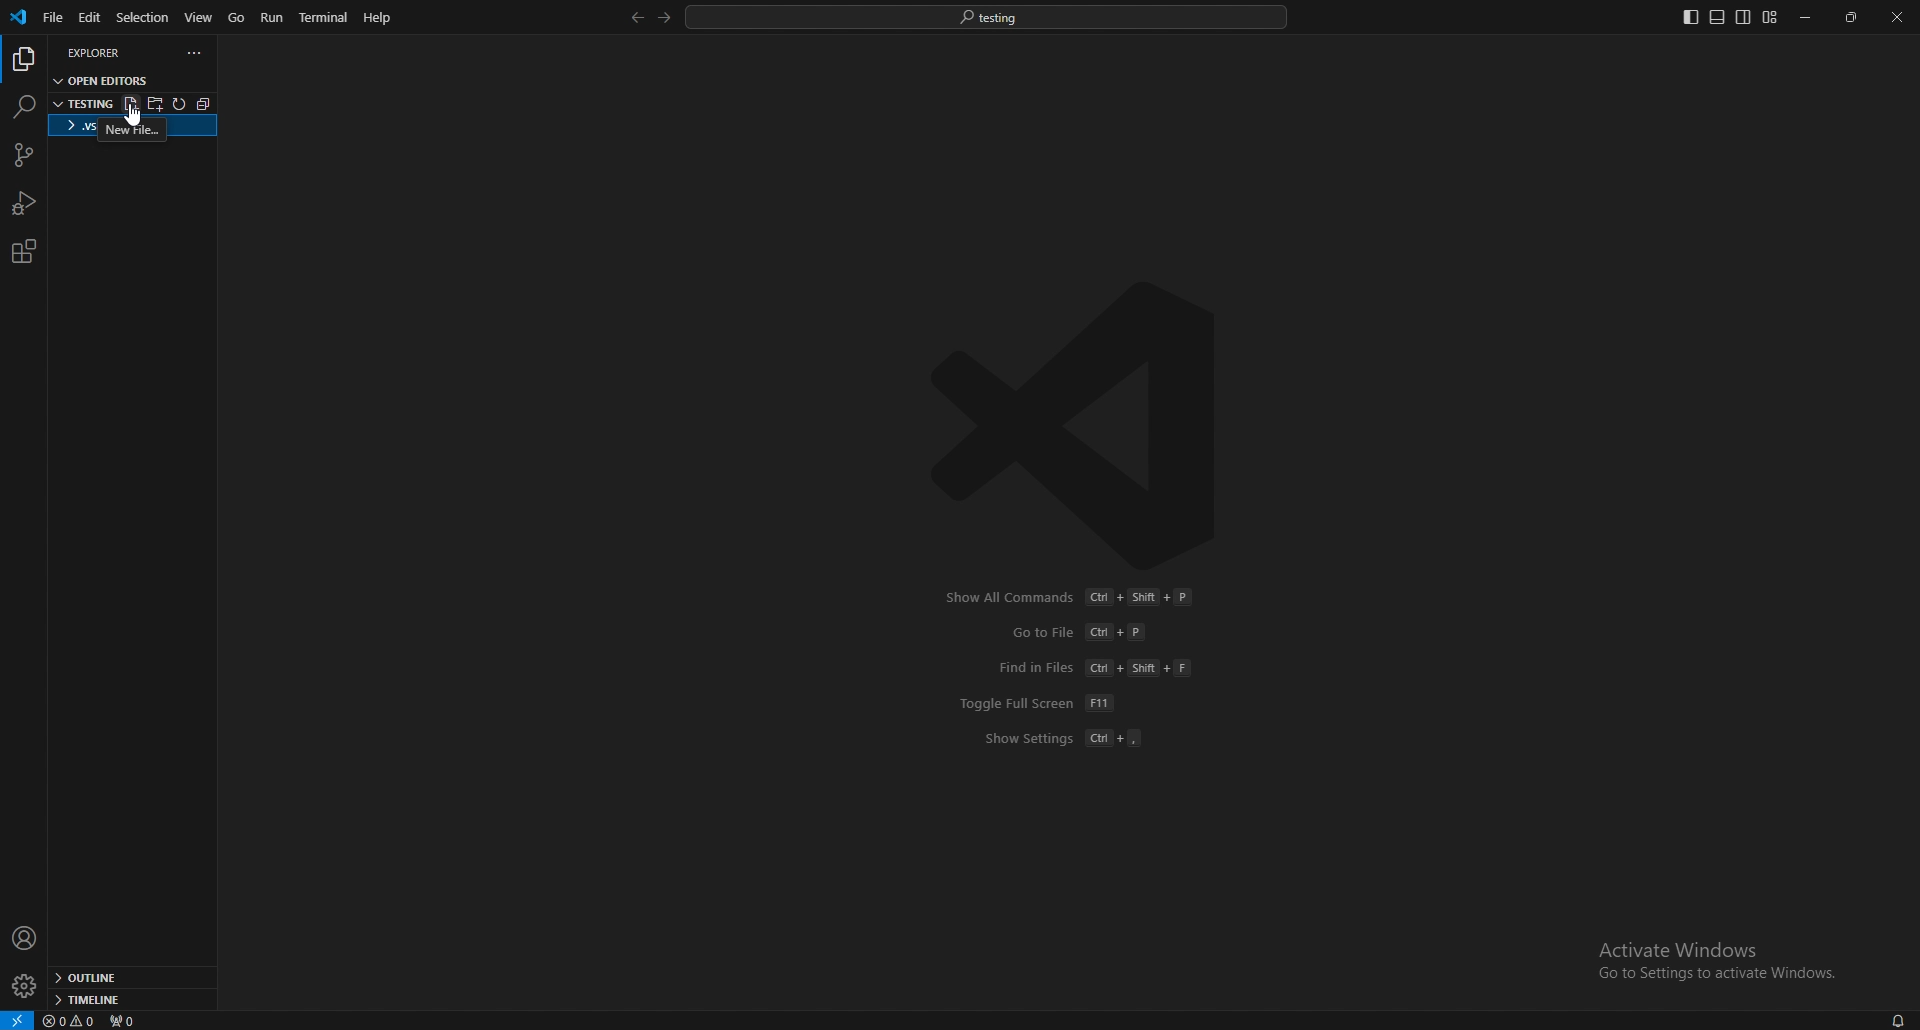  I want to click on selection, so click(142, 16).